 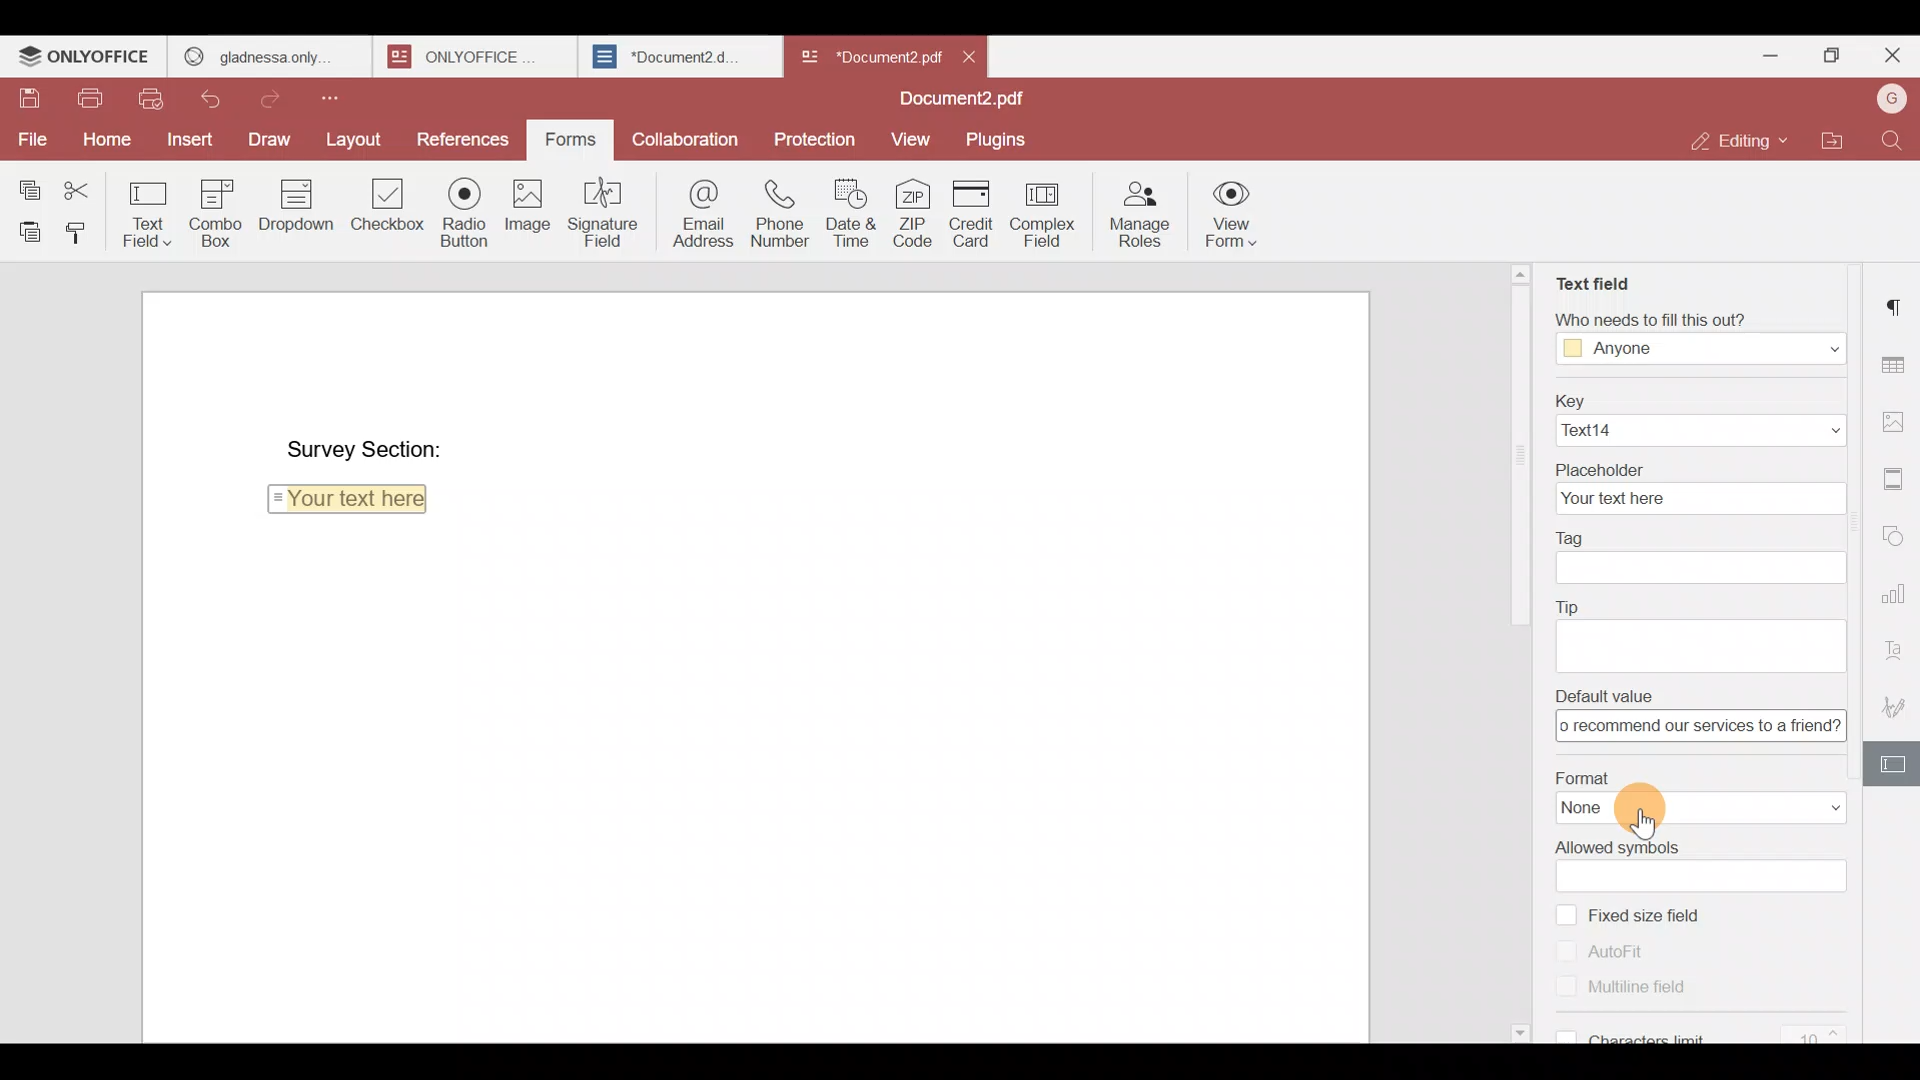 I want to click on Text Art settings, so click(x=1897, y=647).